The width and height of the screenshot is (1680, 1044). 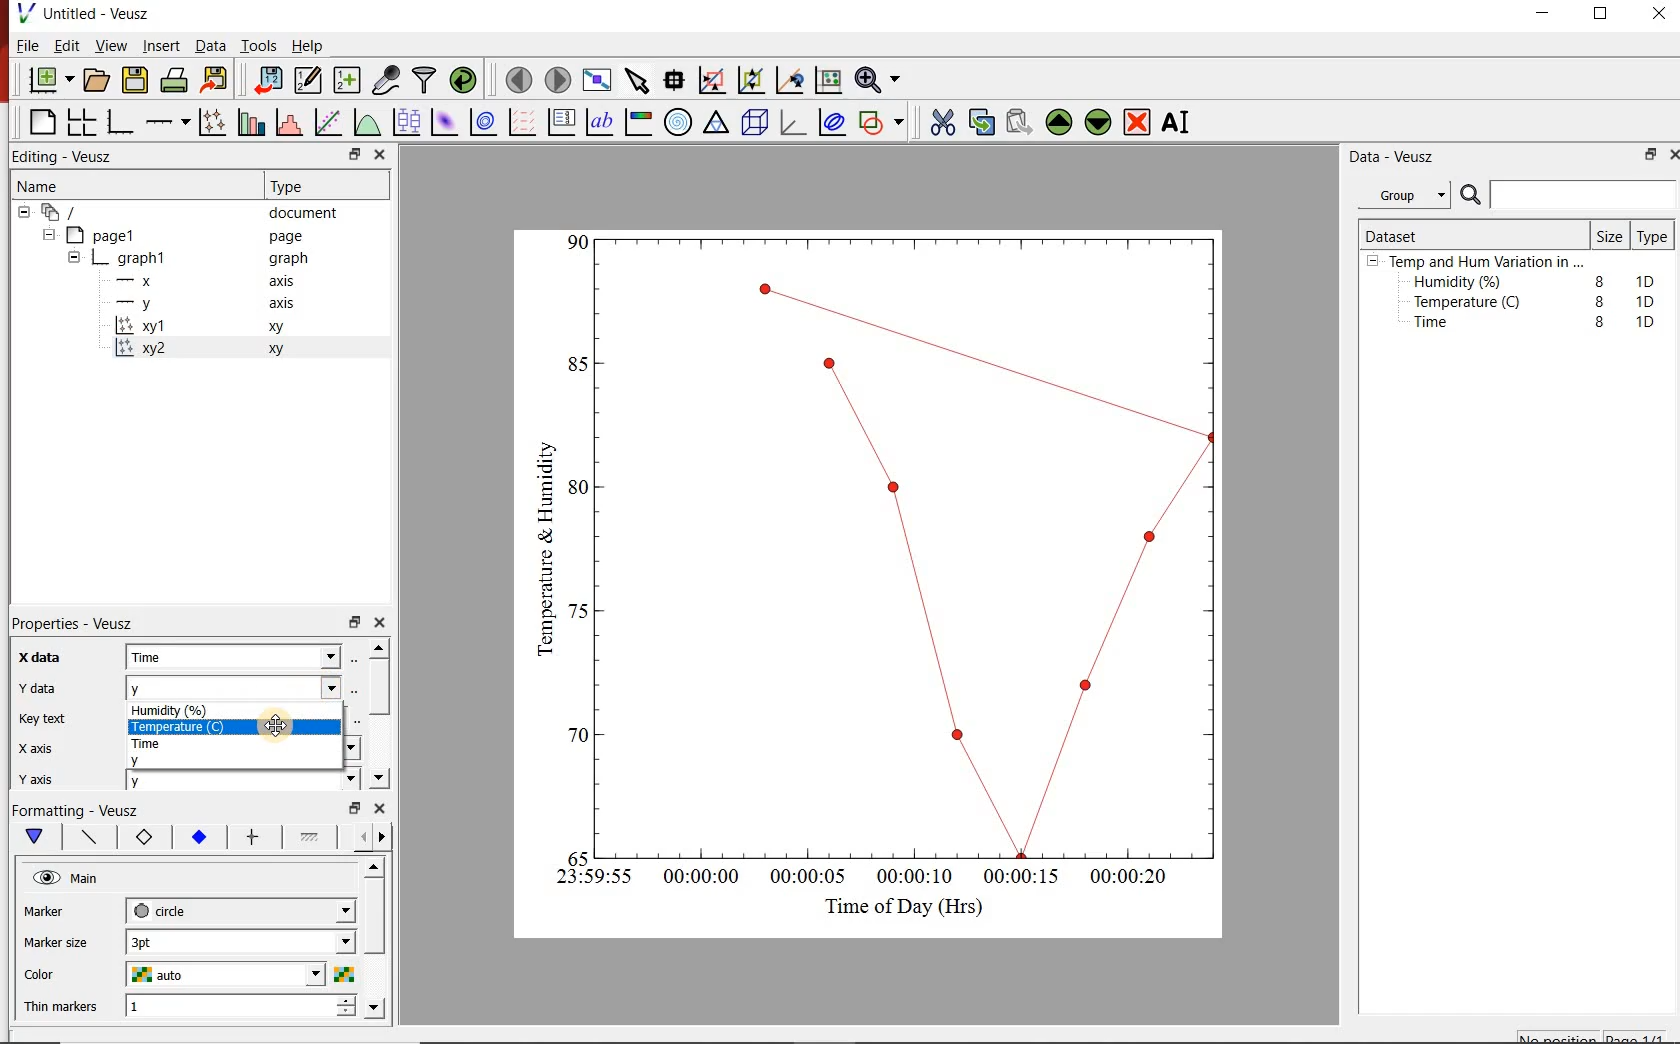 What do you see at coordinates (311, 838) in the screenshot?
I see `fill 1` at bounding box center [311, 838].